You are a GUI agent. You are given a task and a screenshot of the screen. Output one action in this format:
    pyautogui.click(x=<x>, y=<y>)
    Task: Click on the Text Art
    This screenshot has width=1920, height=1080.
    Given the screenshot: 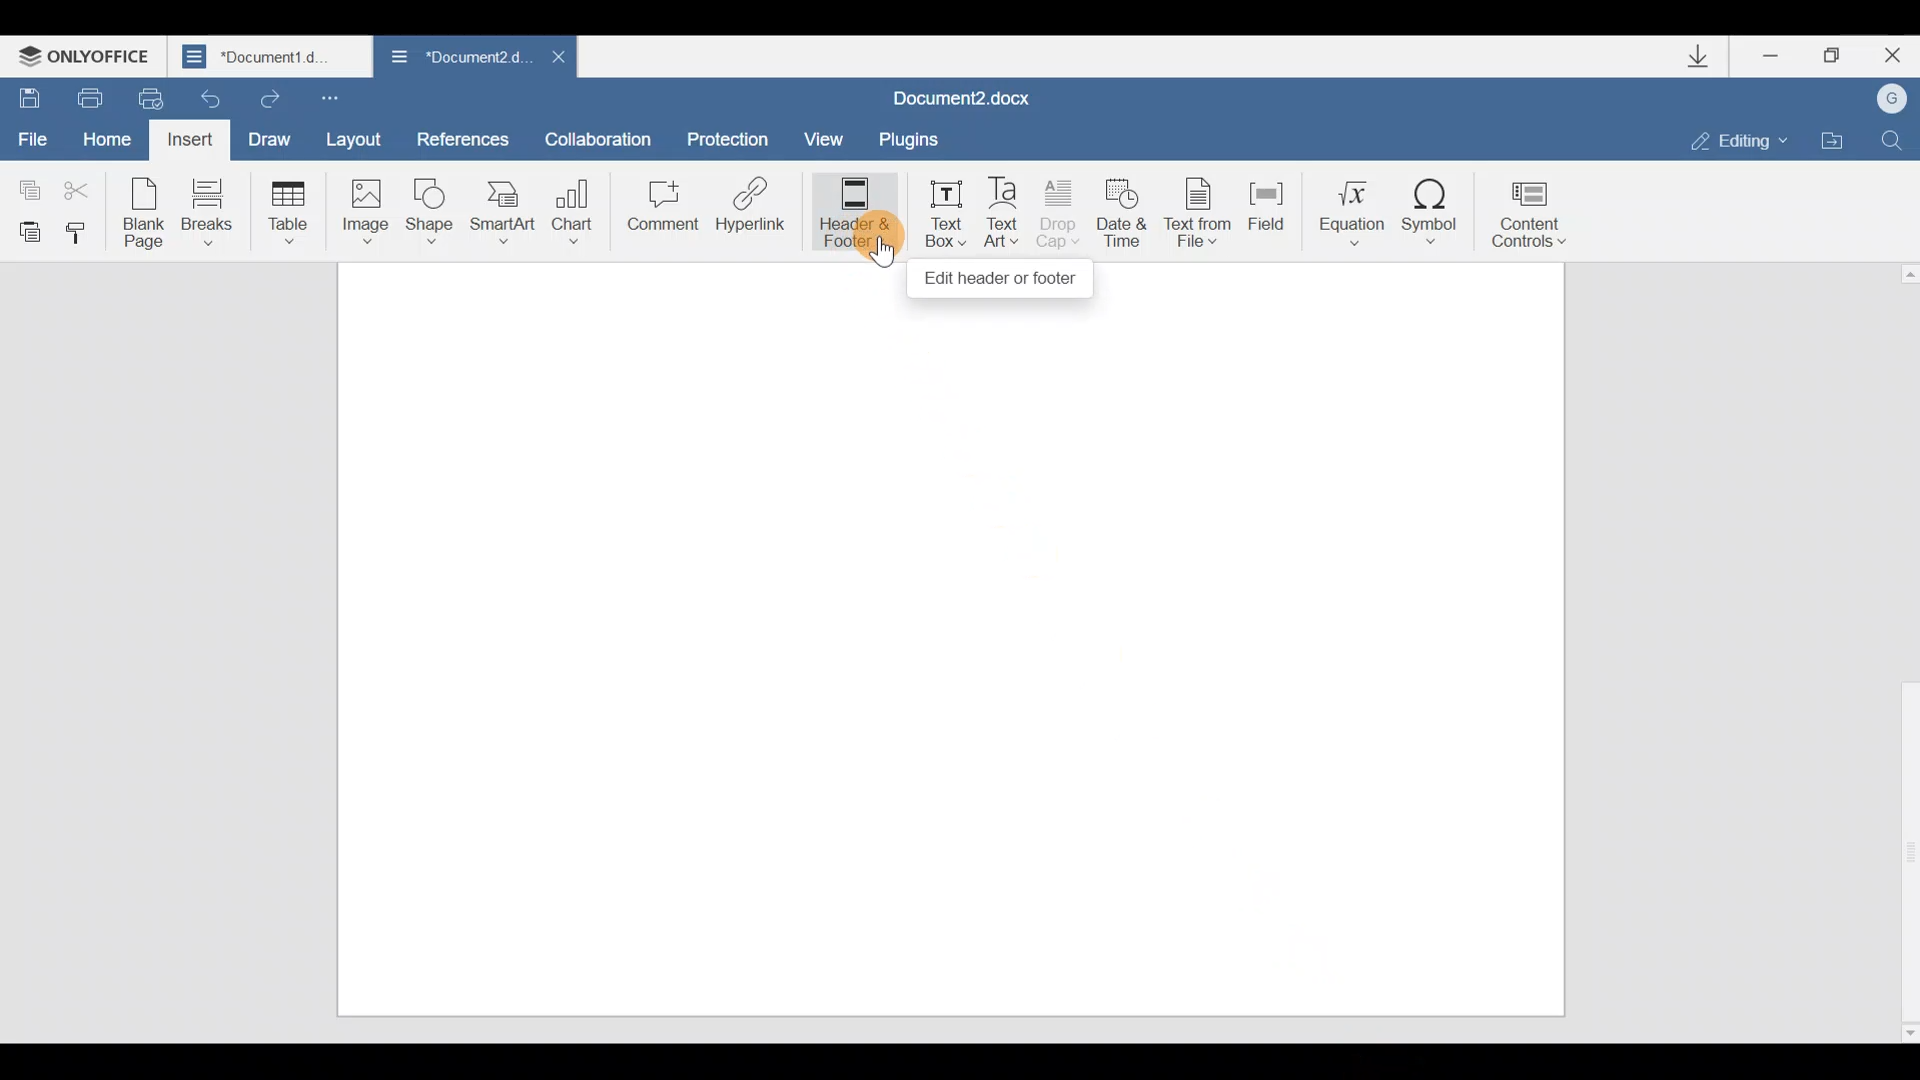 What is the action you would take?
    pyautogui.click(x=1004, y=210)
    